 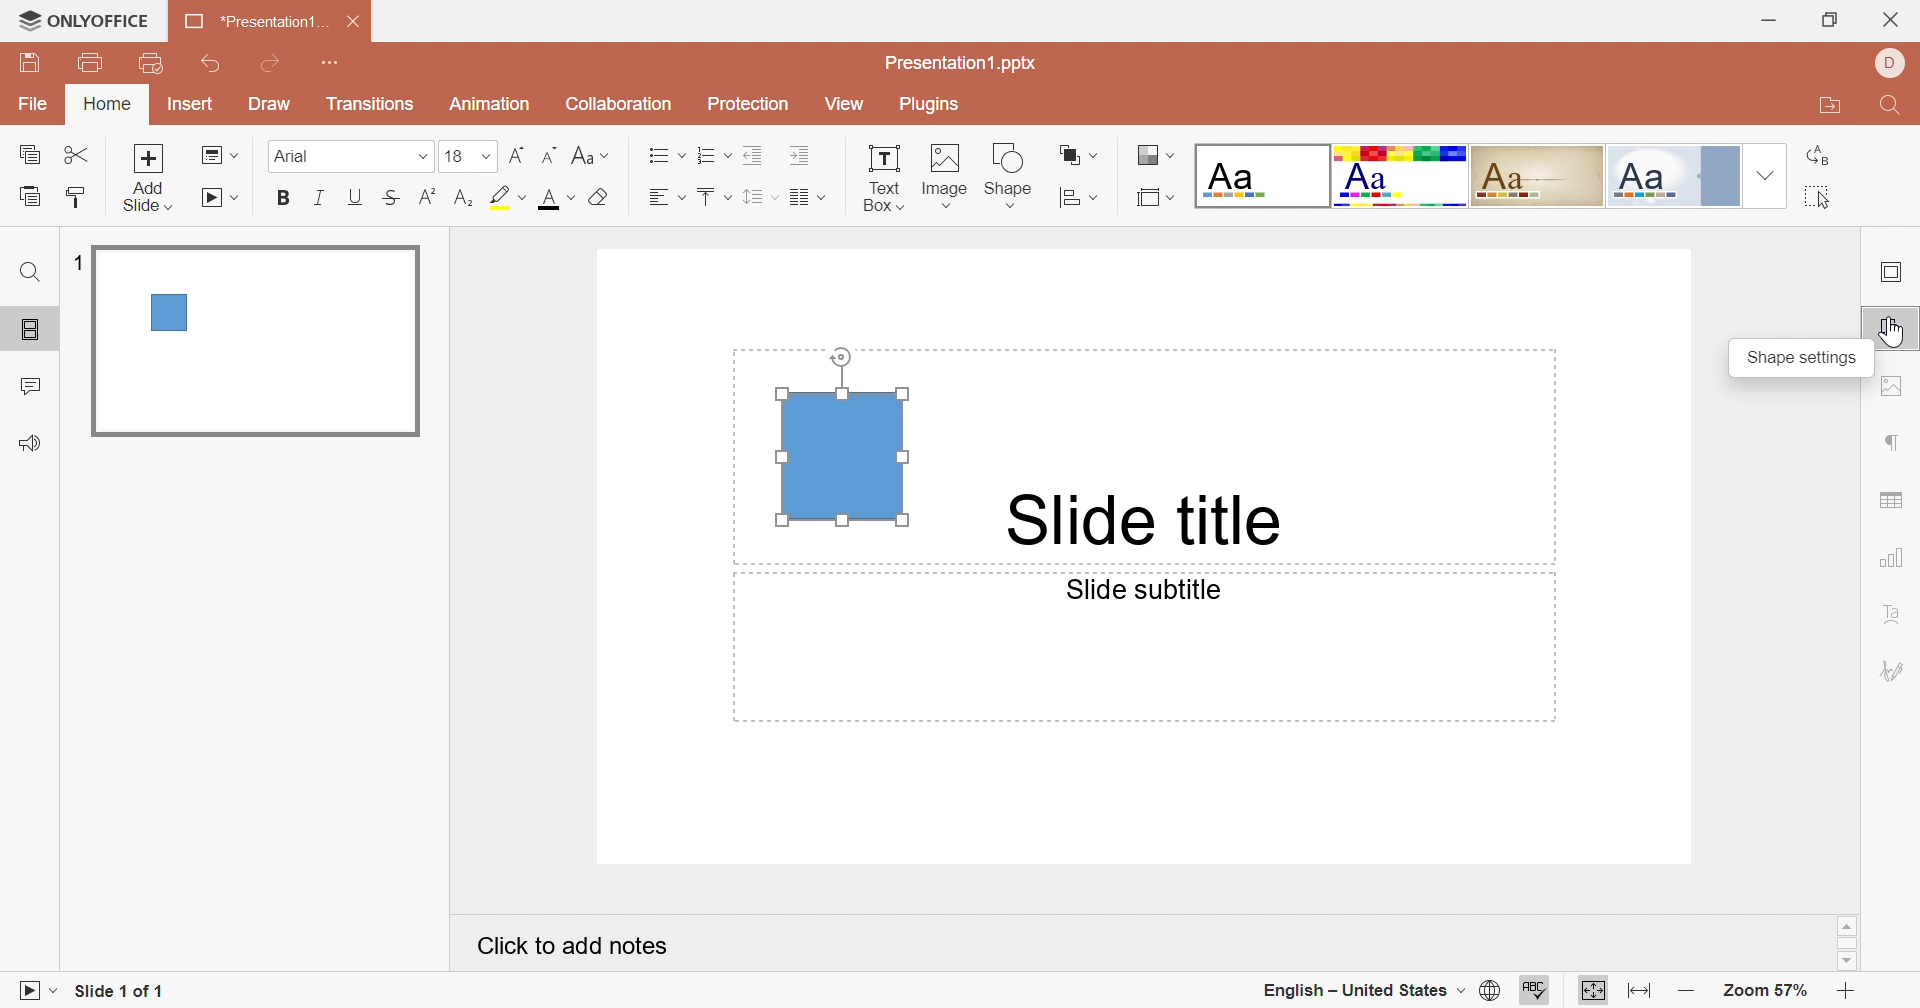 What do you see at coordinates (253, 22) in the screenshot?
I see `*Presentation1....xlsx` at bounding box center [253, 22].